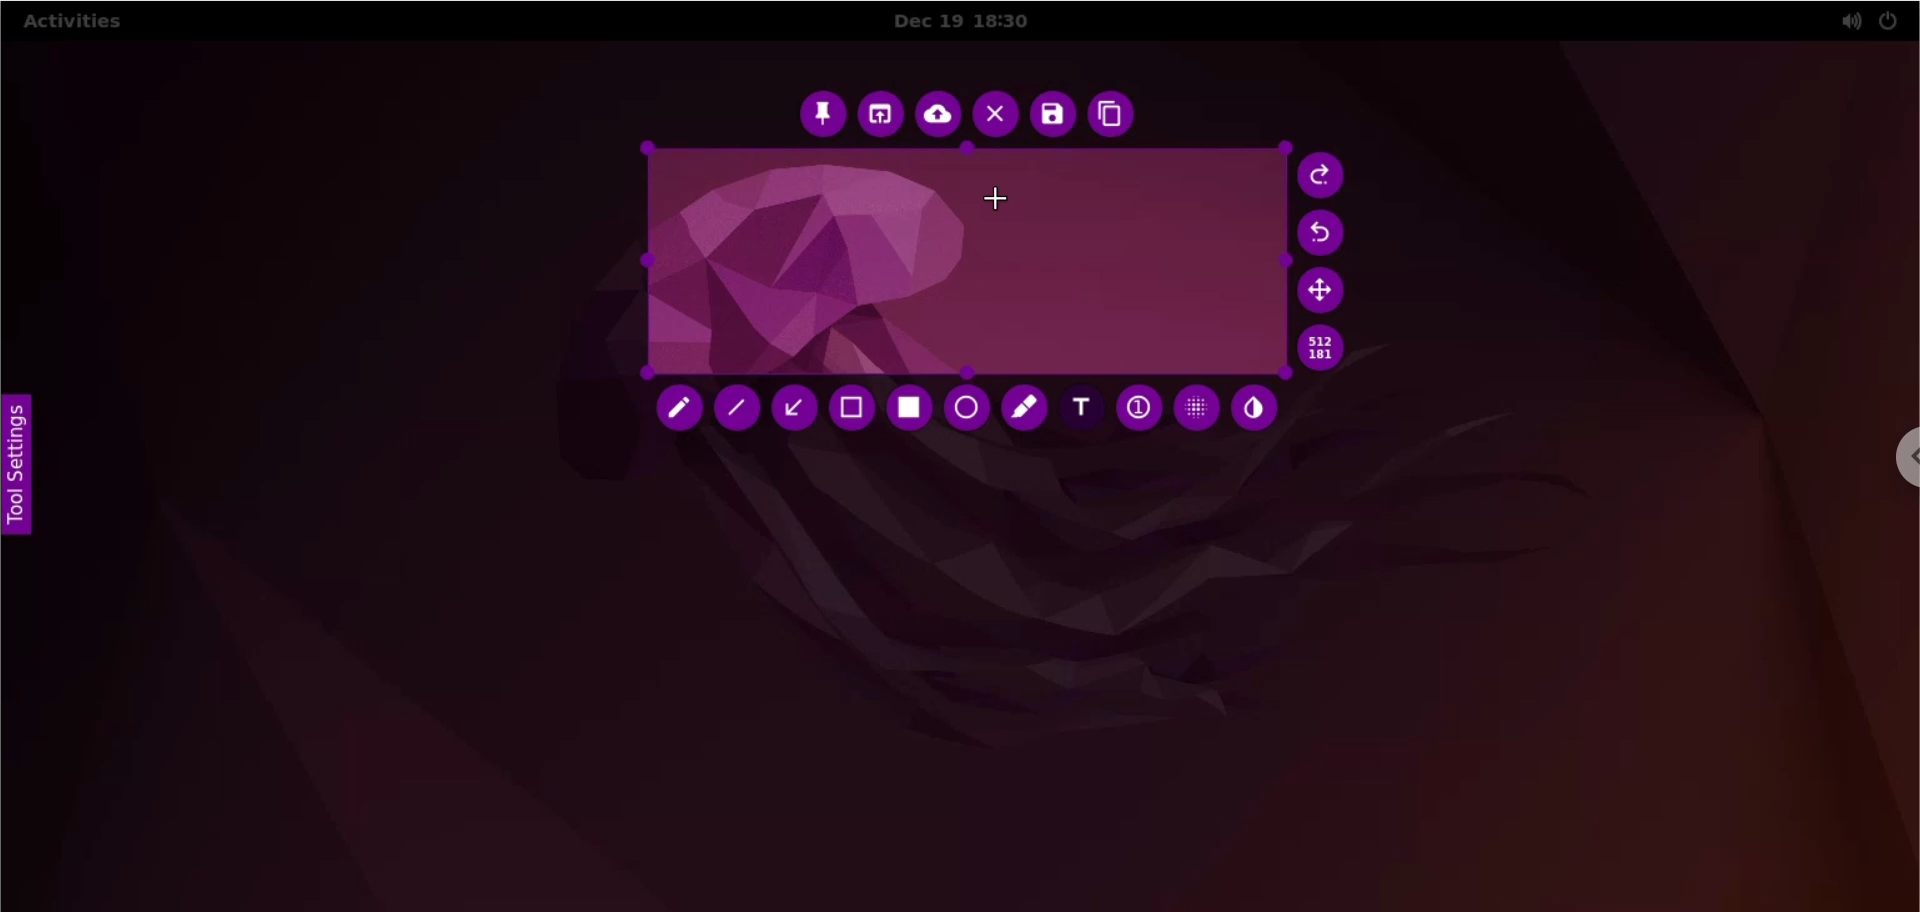 This screenshot has width=1920, height=912. What do you see at coordinates (855, 410) in the screenshot?
I see `selection tool` at bounding box center [855, 410].